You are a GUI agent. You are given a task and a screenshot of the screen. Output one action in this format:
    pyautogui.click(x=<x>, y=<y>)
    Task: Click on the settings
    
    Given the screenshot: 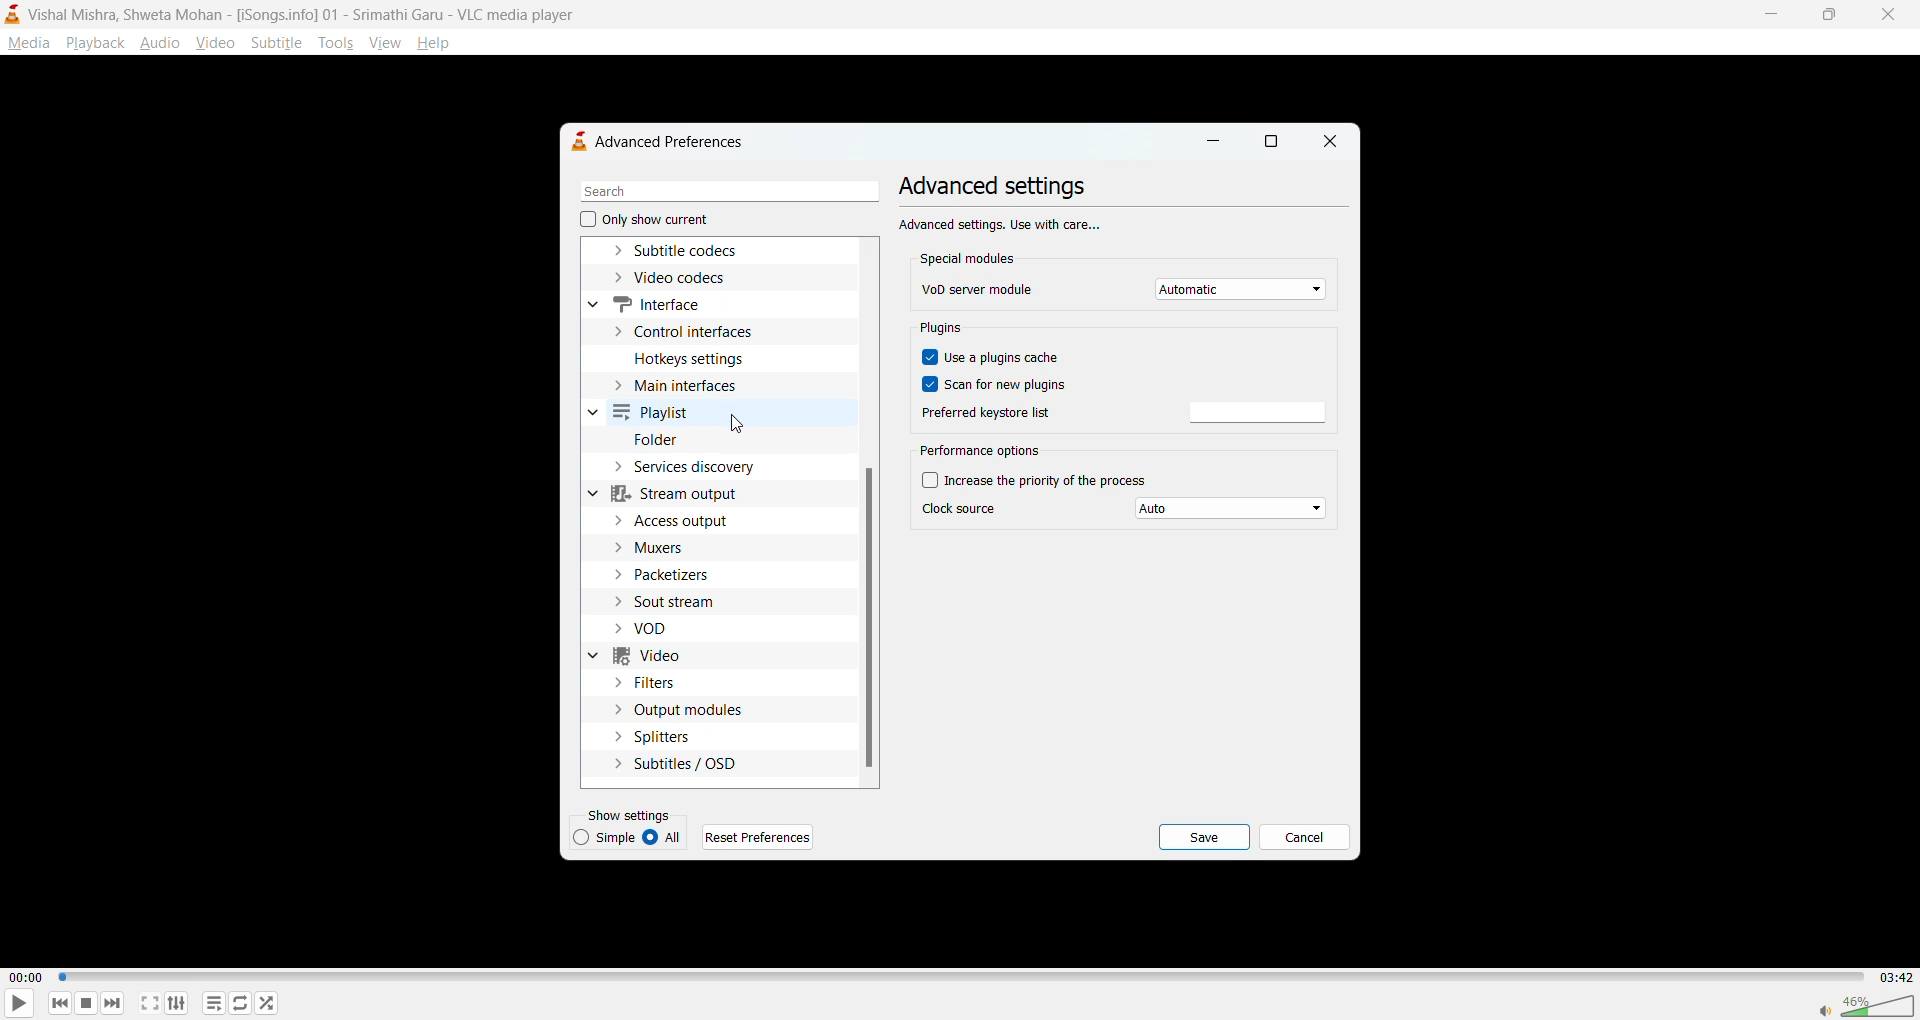 What is the action you would take?
    pyautogui.click(x=177, y=1002)
    